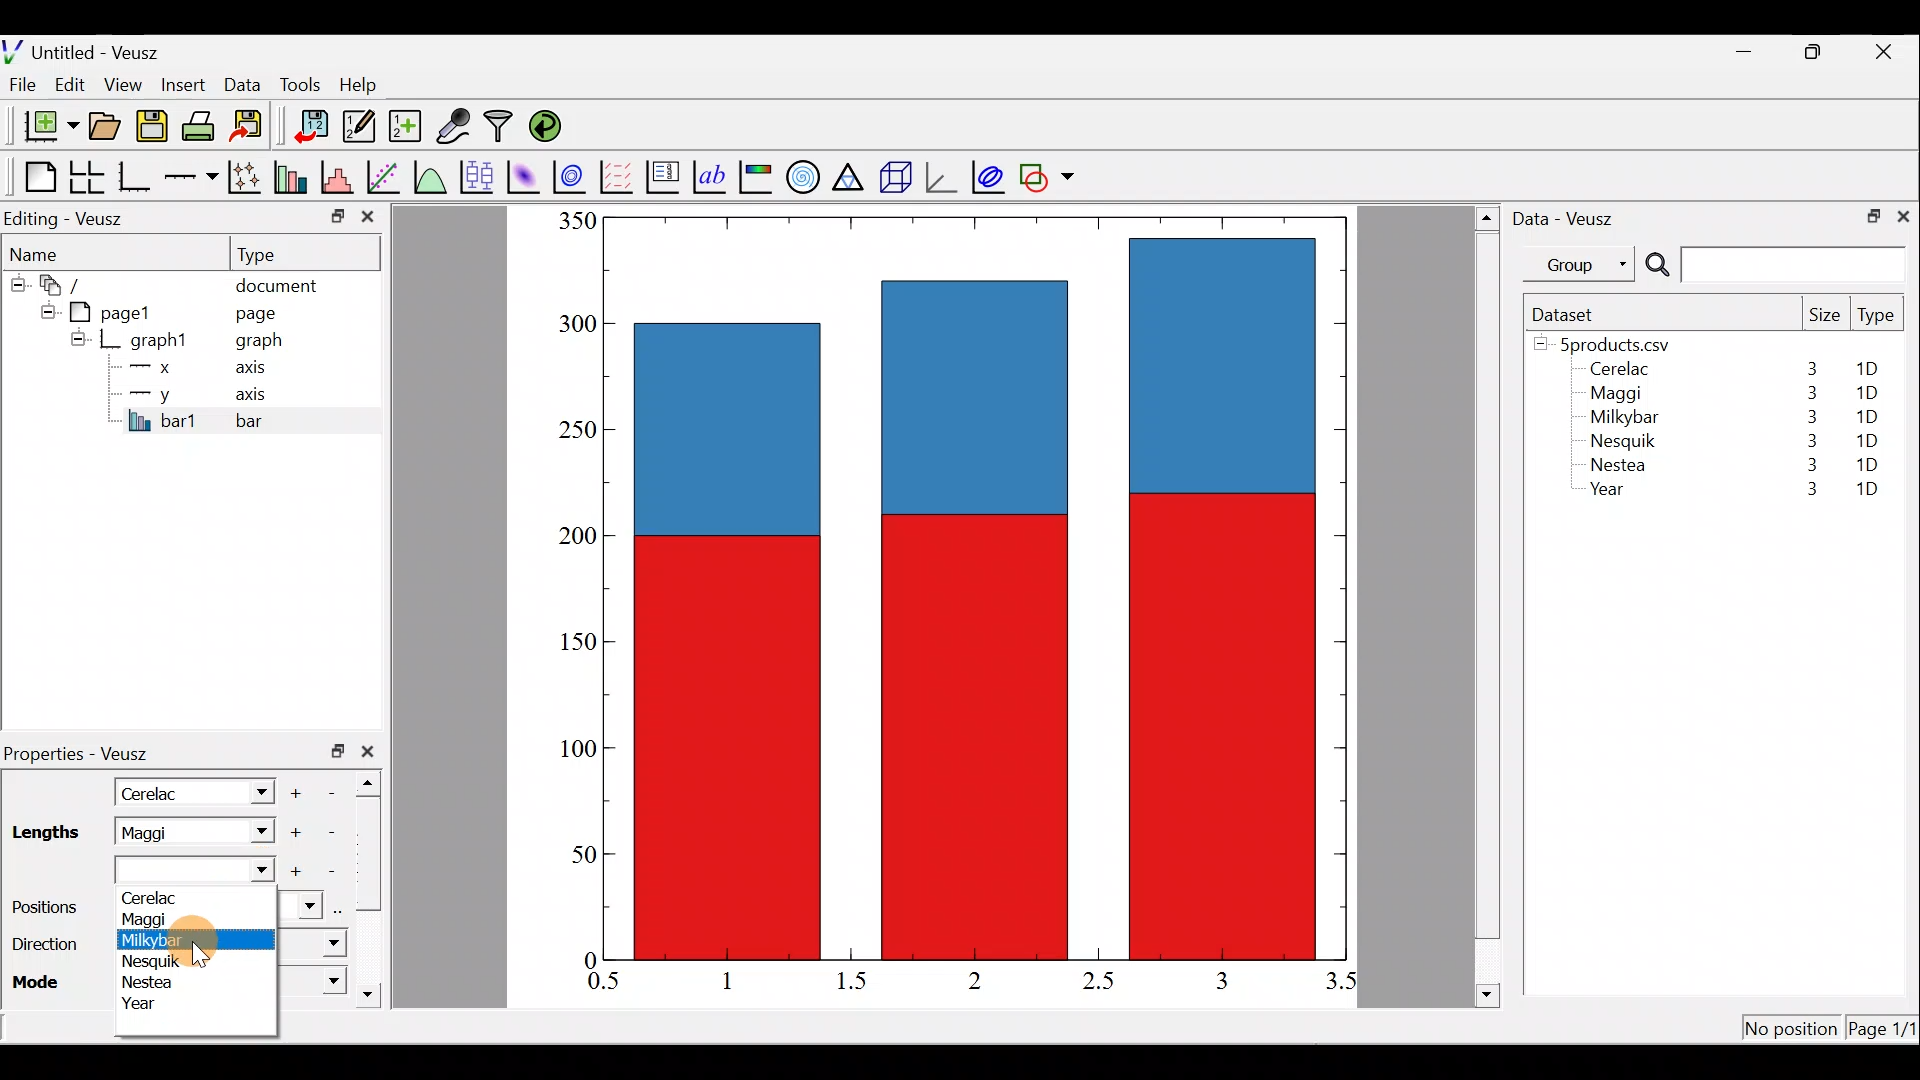  I want to click on 1D, so click(1867, 464).